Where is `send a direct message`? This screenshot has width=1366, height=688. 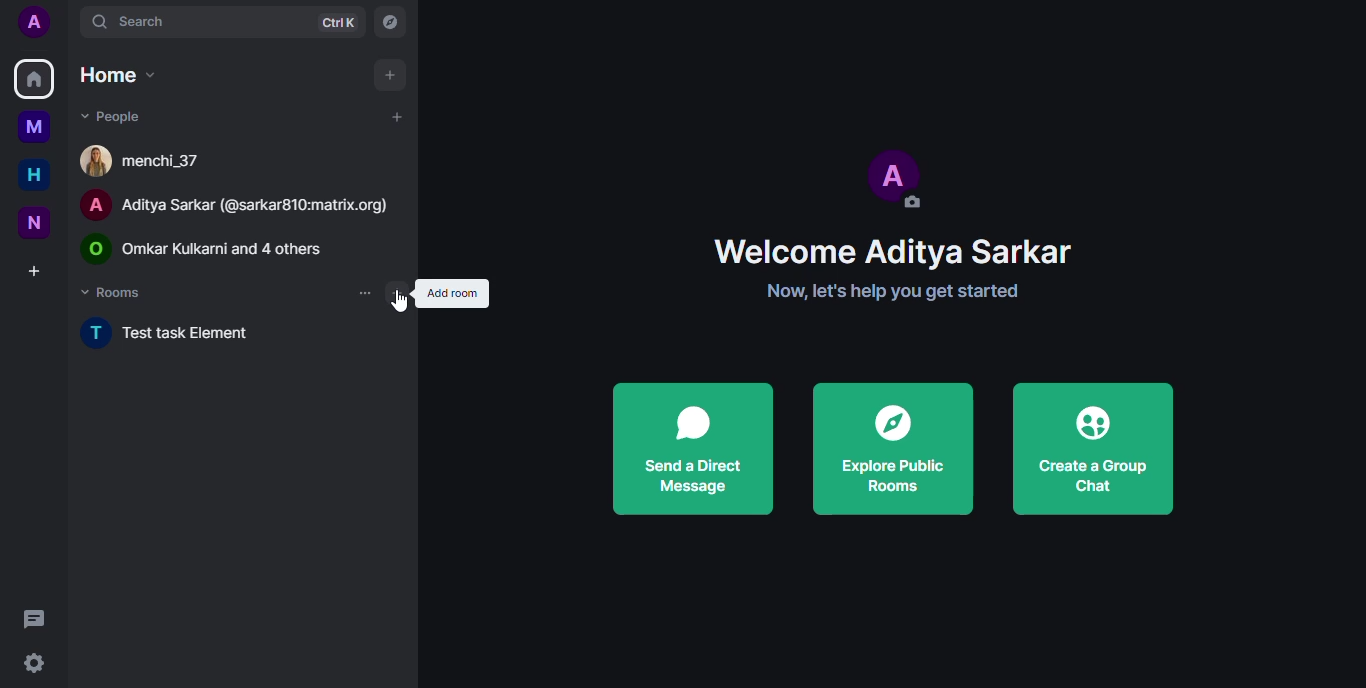 send a direct message is located at coordinates (694, 450).